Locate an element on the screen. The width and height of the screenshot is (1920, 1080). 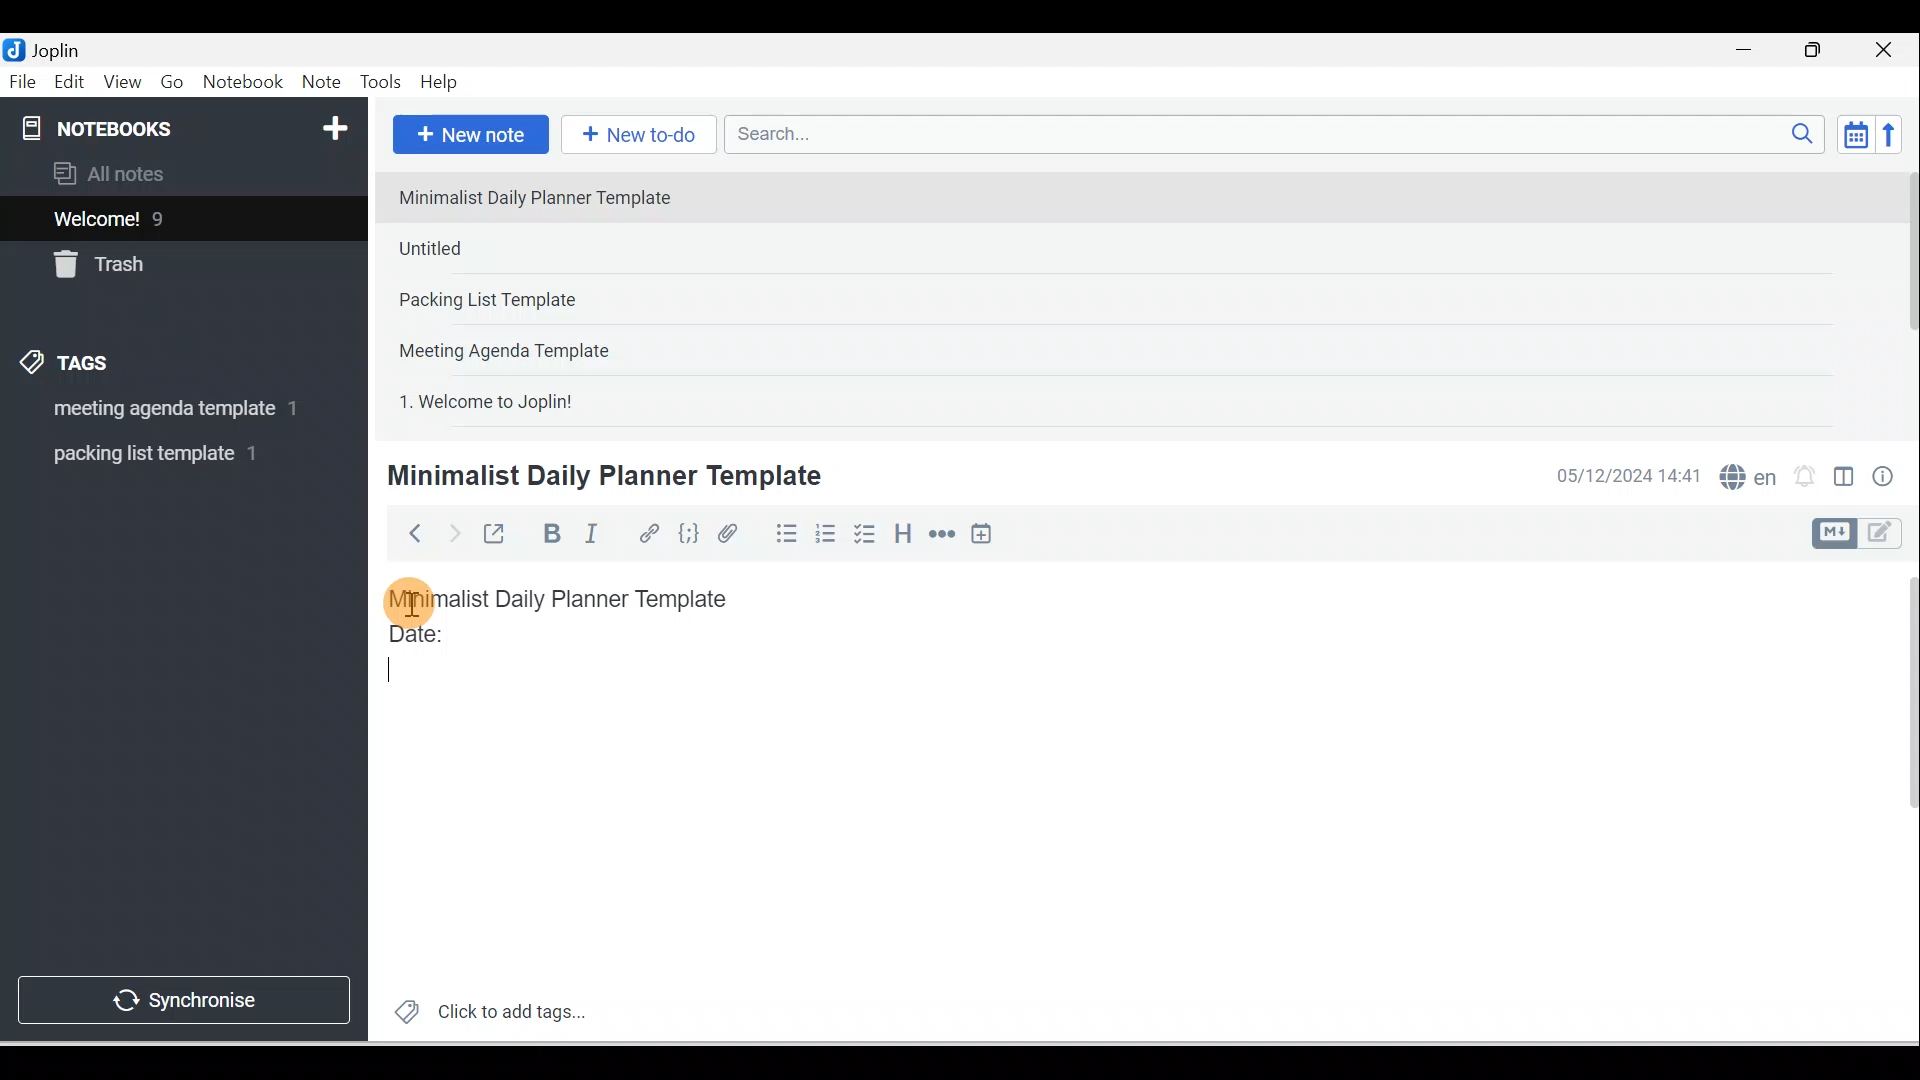
View is located at coordinates (122, 83).